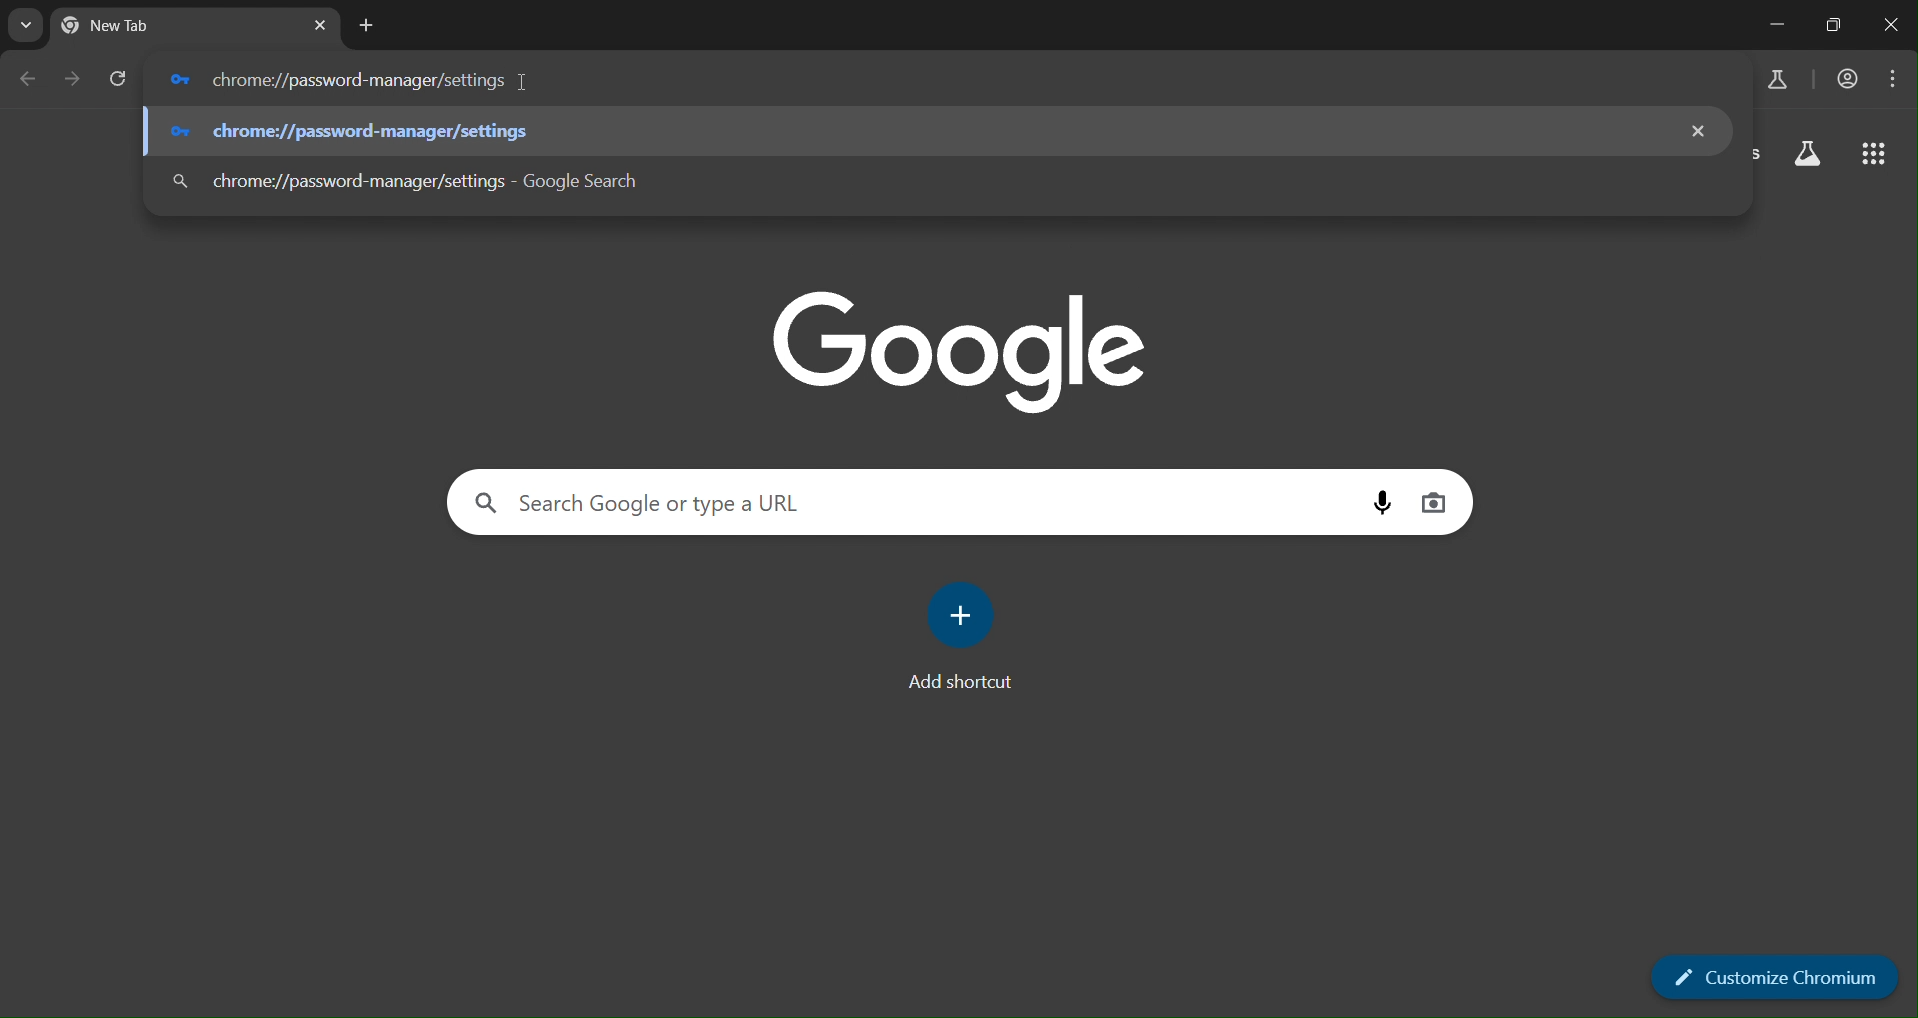 The image size is (1918, 1018). I want to click on search google or type a URL, so click(912, 502).